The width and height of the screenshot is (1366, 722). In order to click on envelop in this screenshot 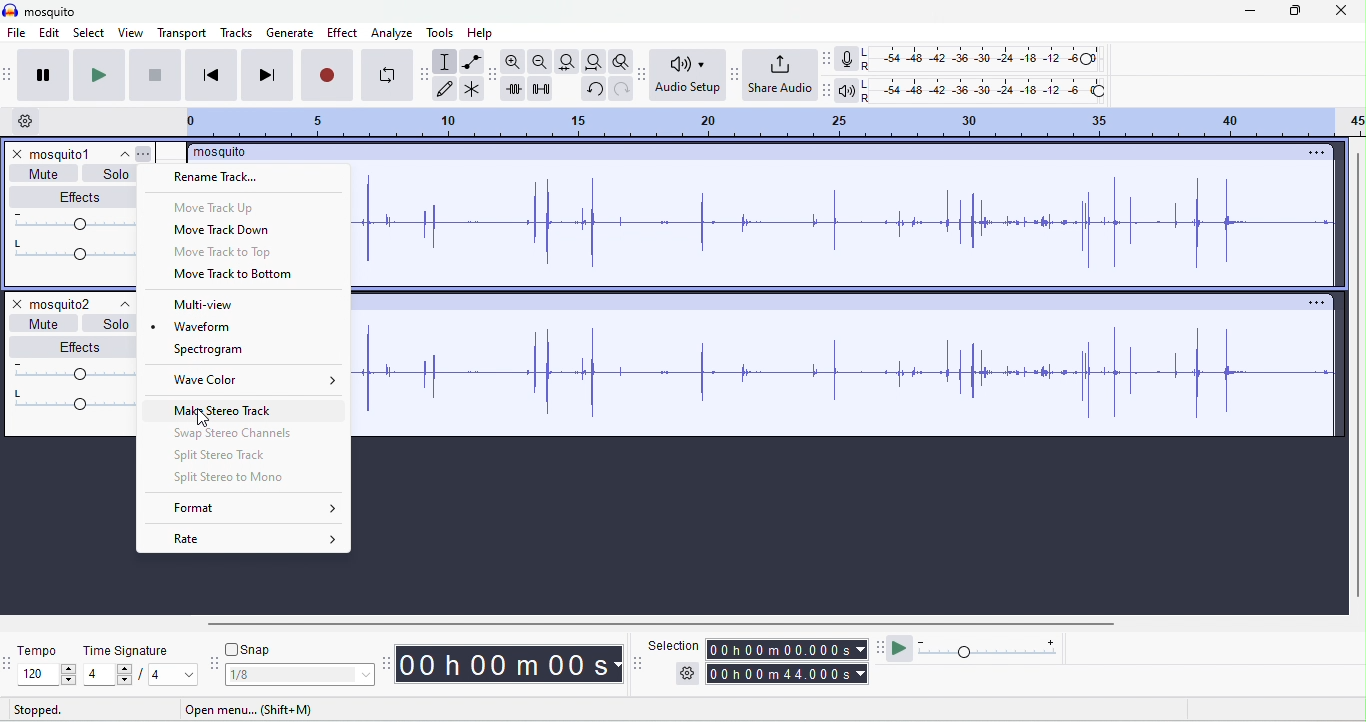, I will do `click(472, 60)`.